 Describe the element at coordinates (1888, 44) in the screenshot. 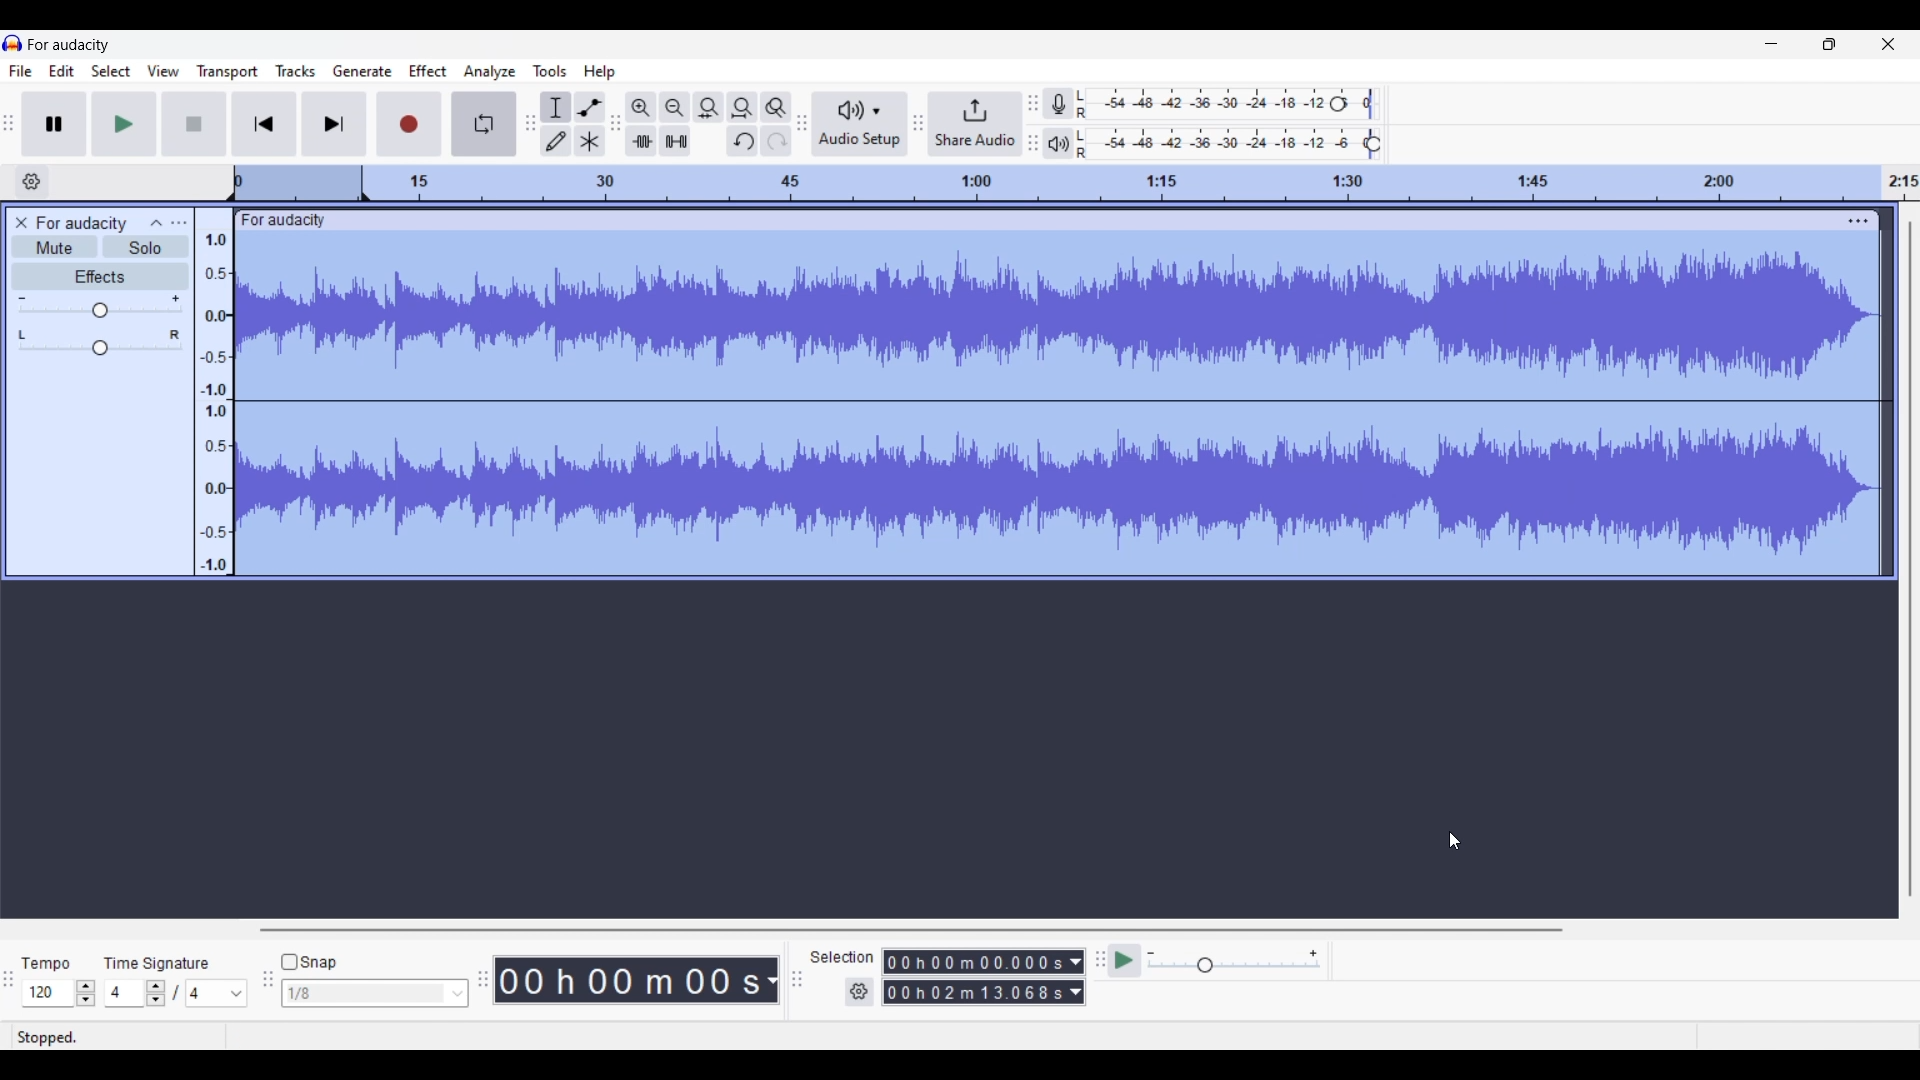

I see `Close interface` at that location.